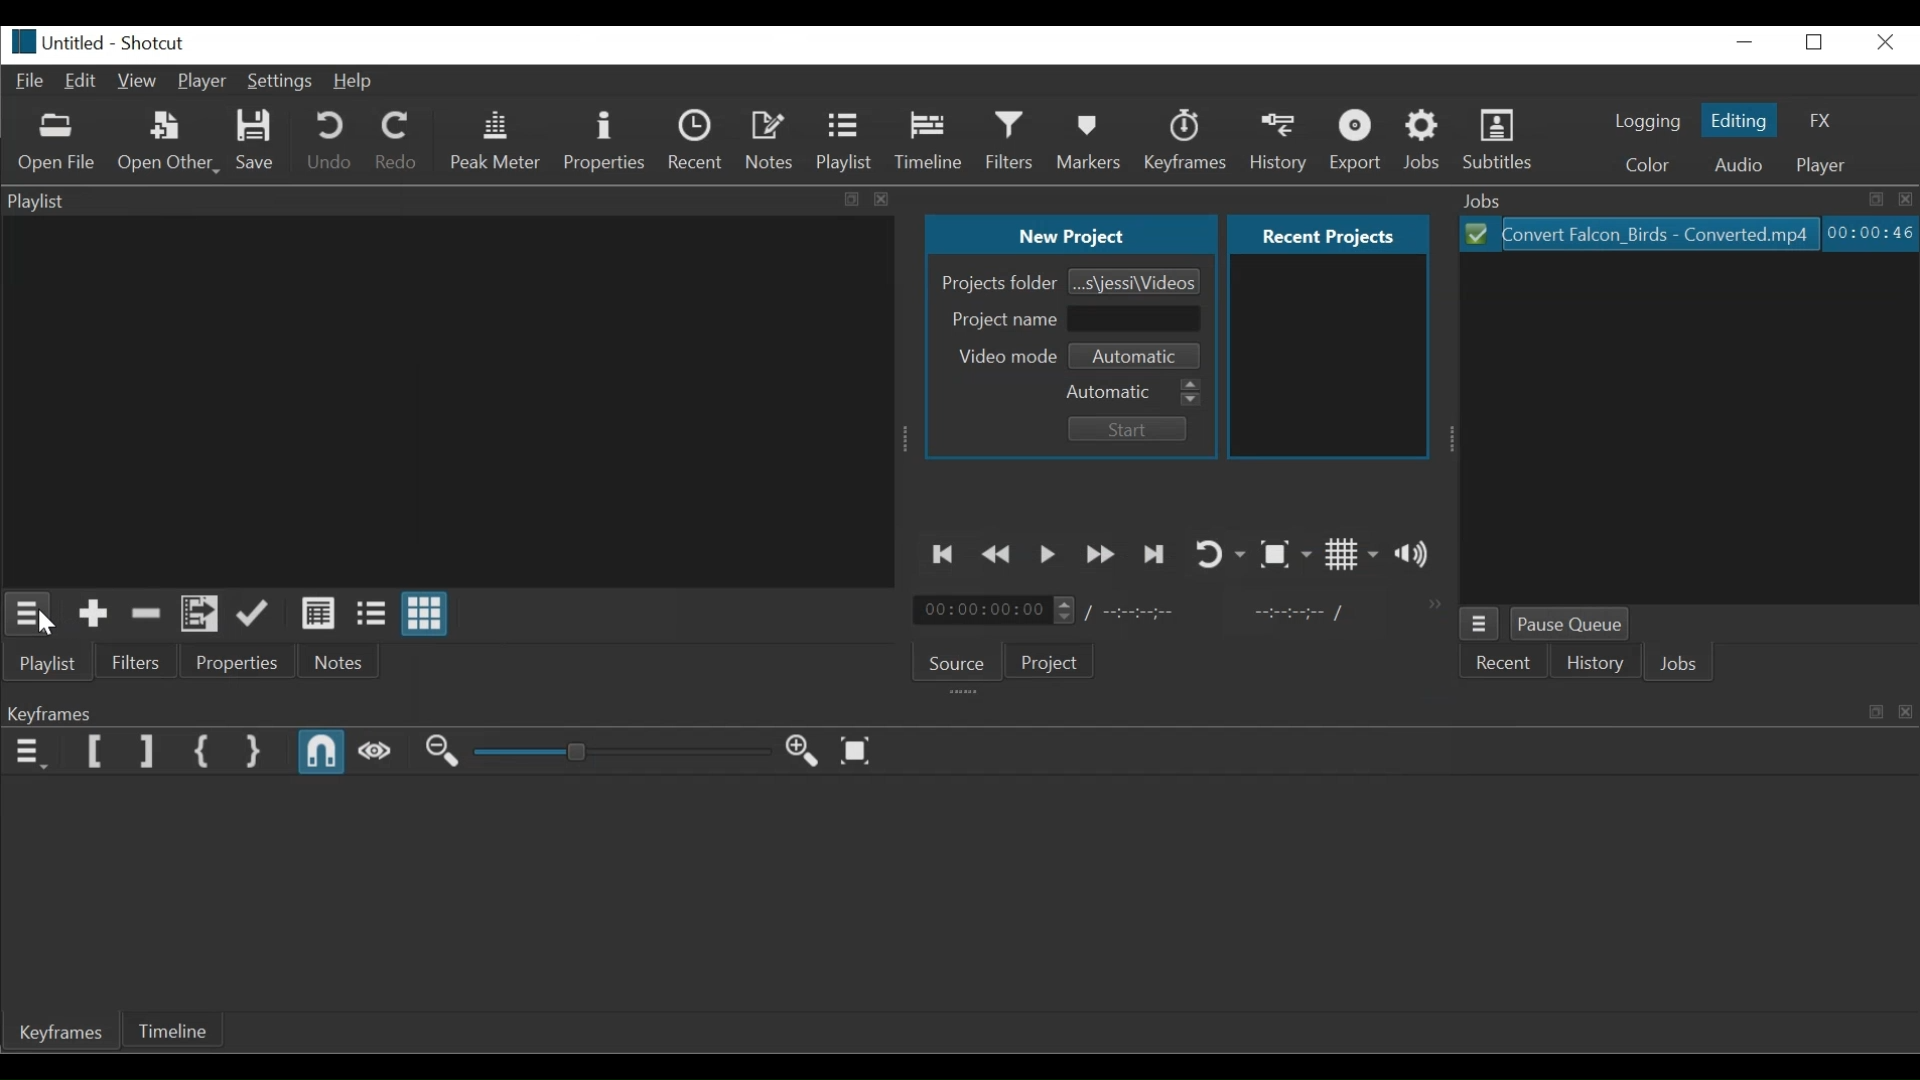  What do you see at coordinates (1330, 235) in the screenshot?
I see `Recent projects Tab` at bounding box center [1330, 235].